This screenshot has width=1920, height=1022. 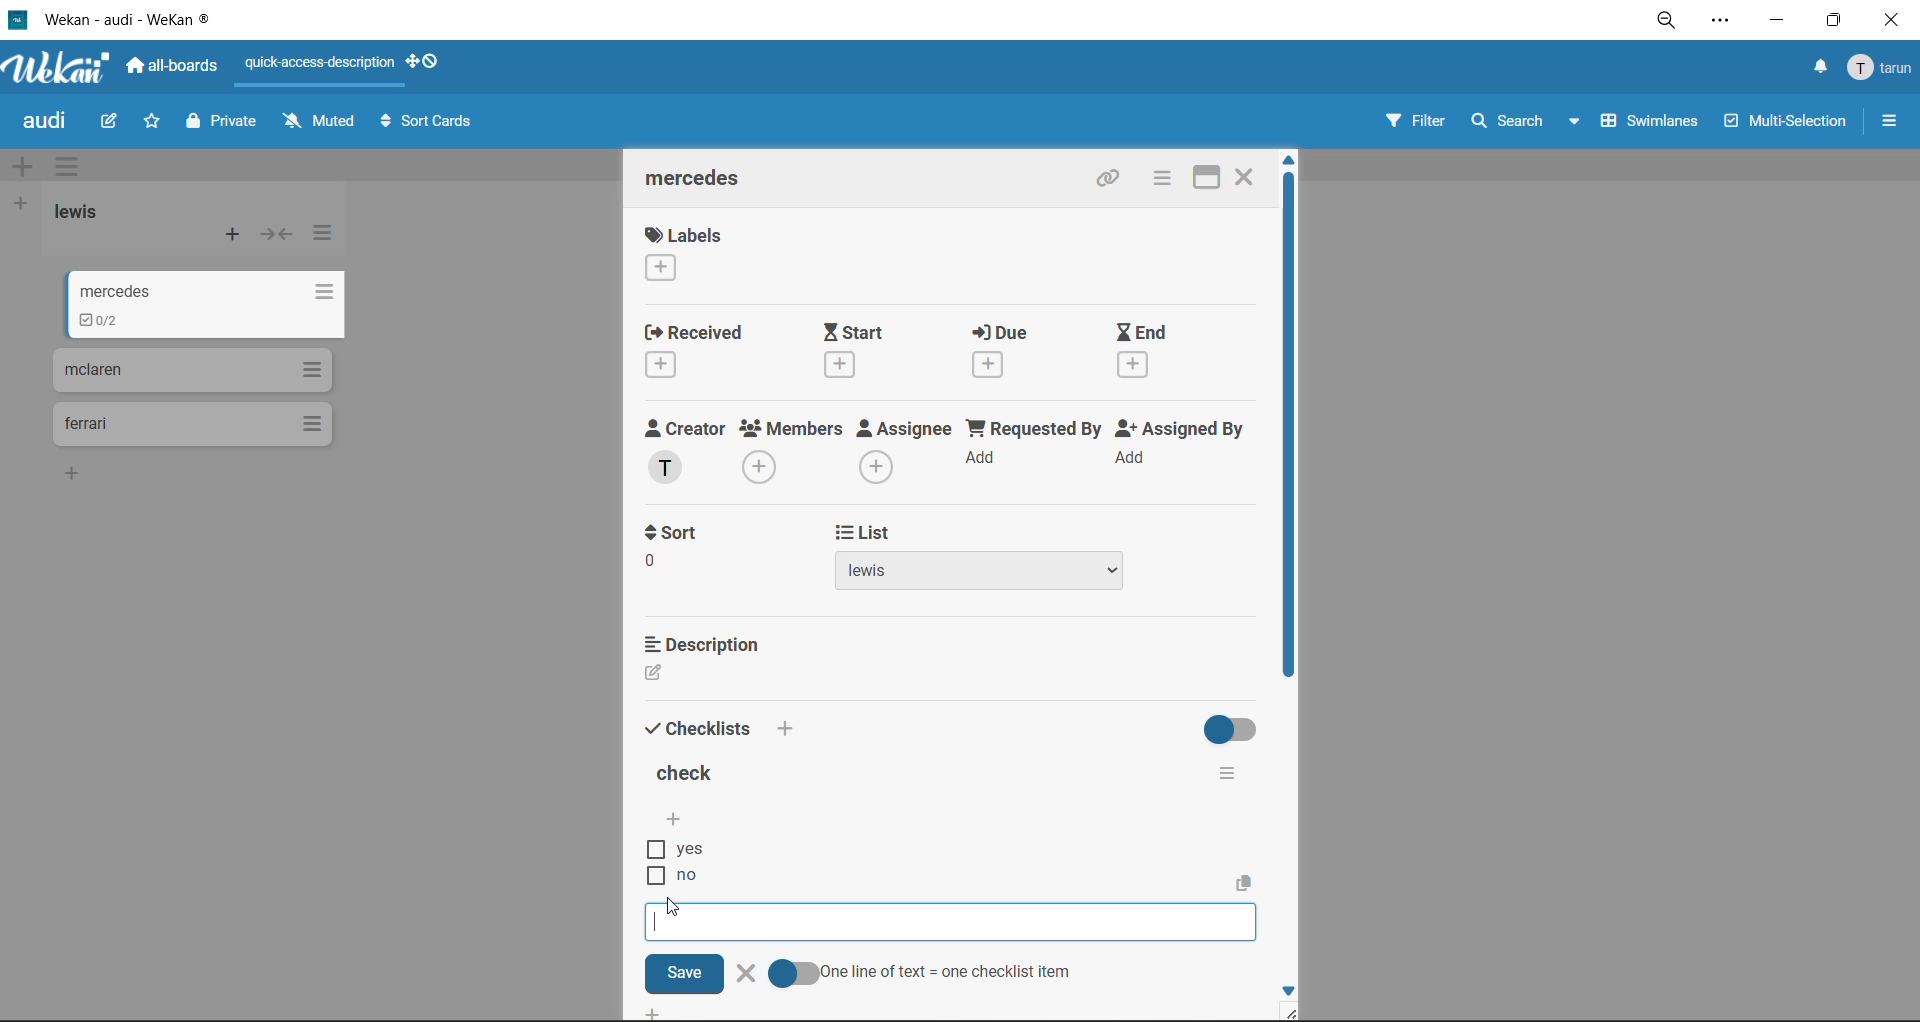 What do you see at coordinates (666, 469) in the screenshot?
I see `T` at bounding box center [666, 469].